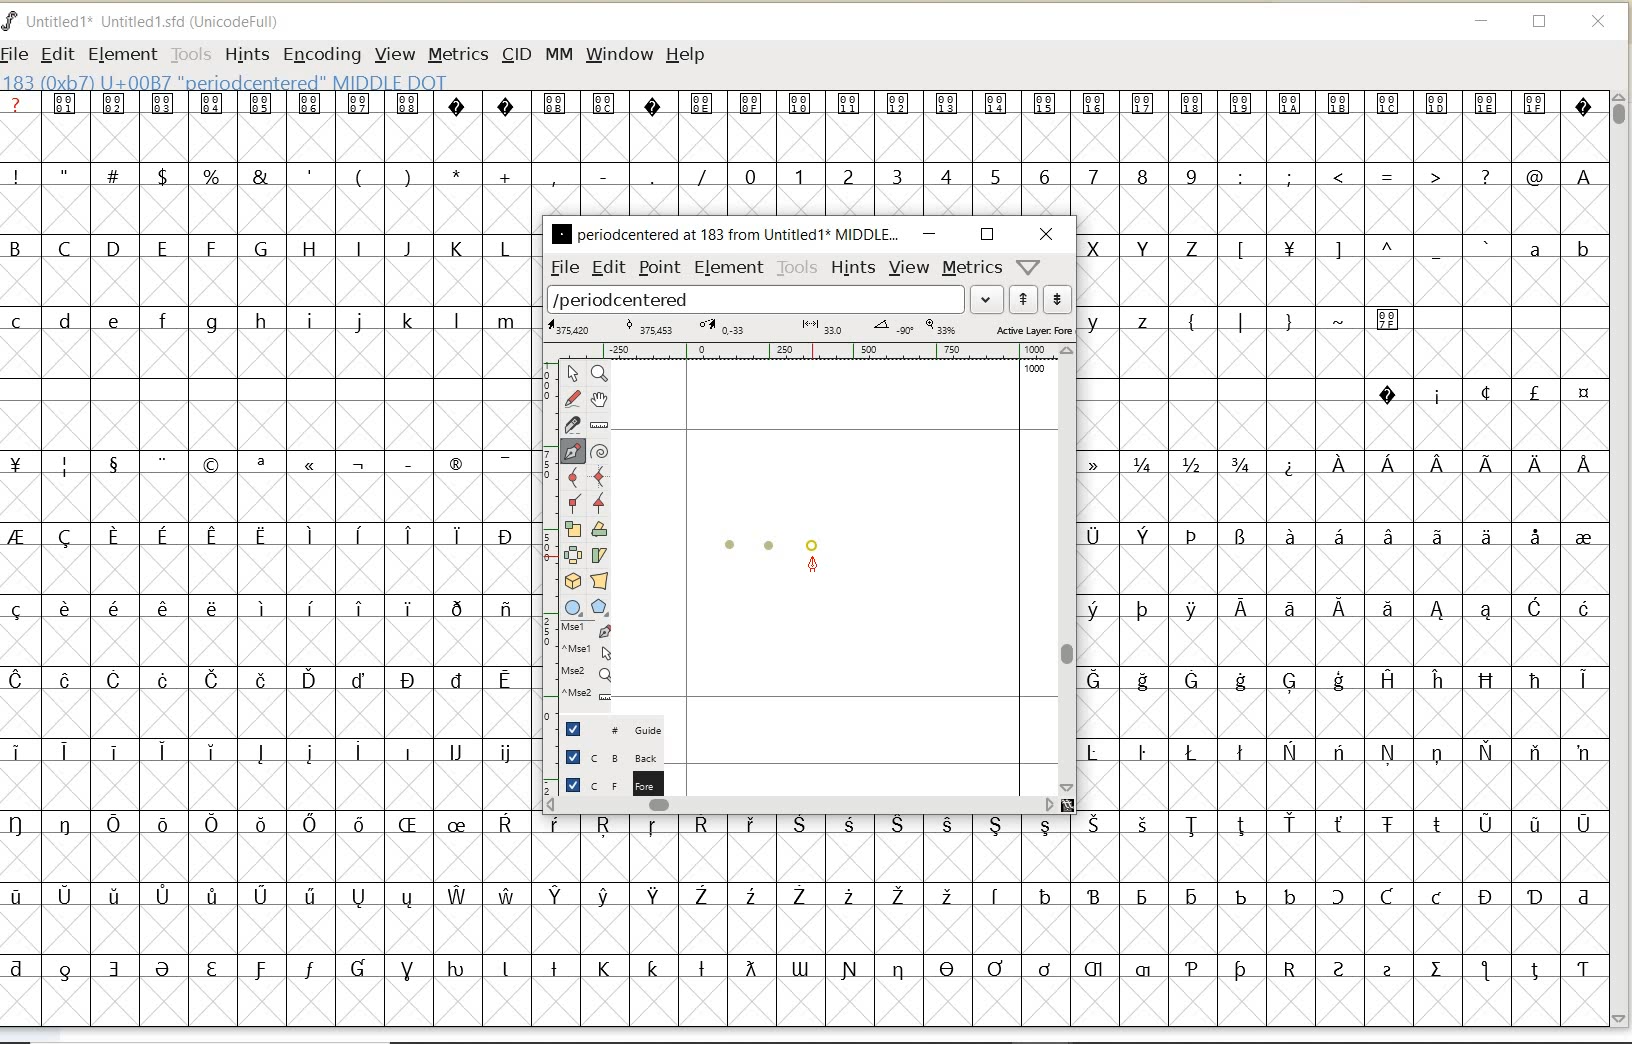  I want to click on view, so click(910, 267).